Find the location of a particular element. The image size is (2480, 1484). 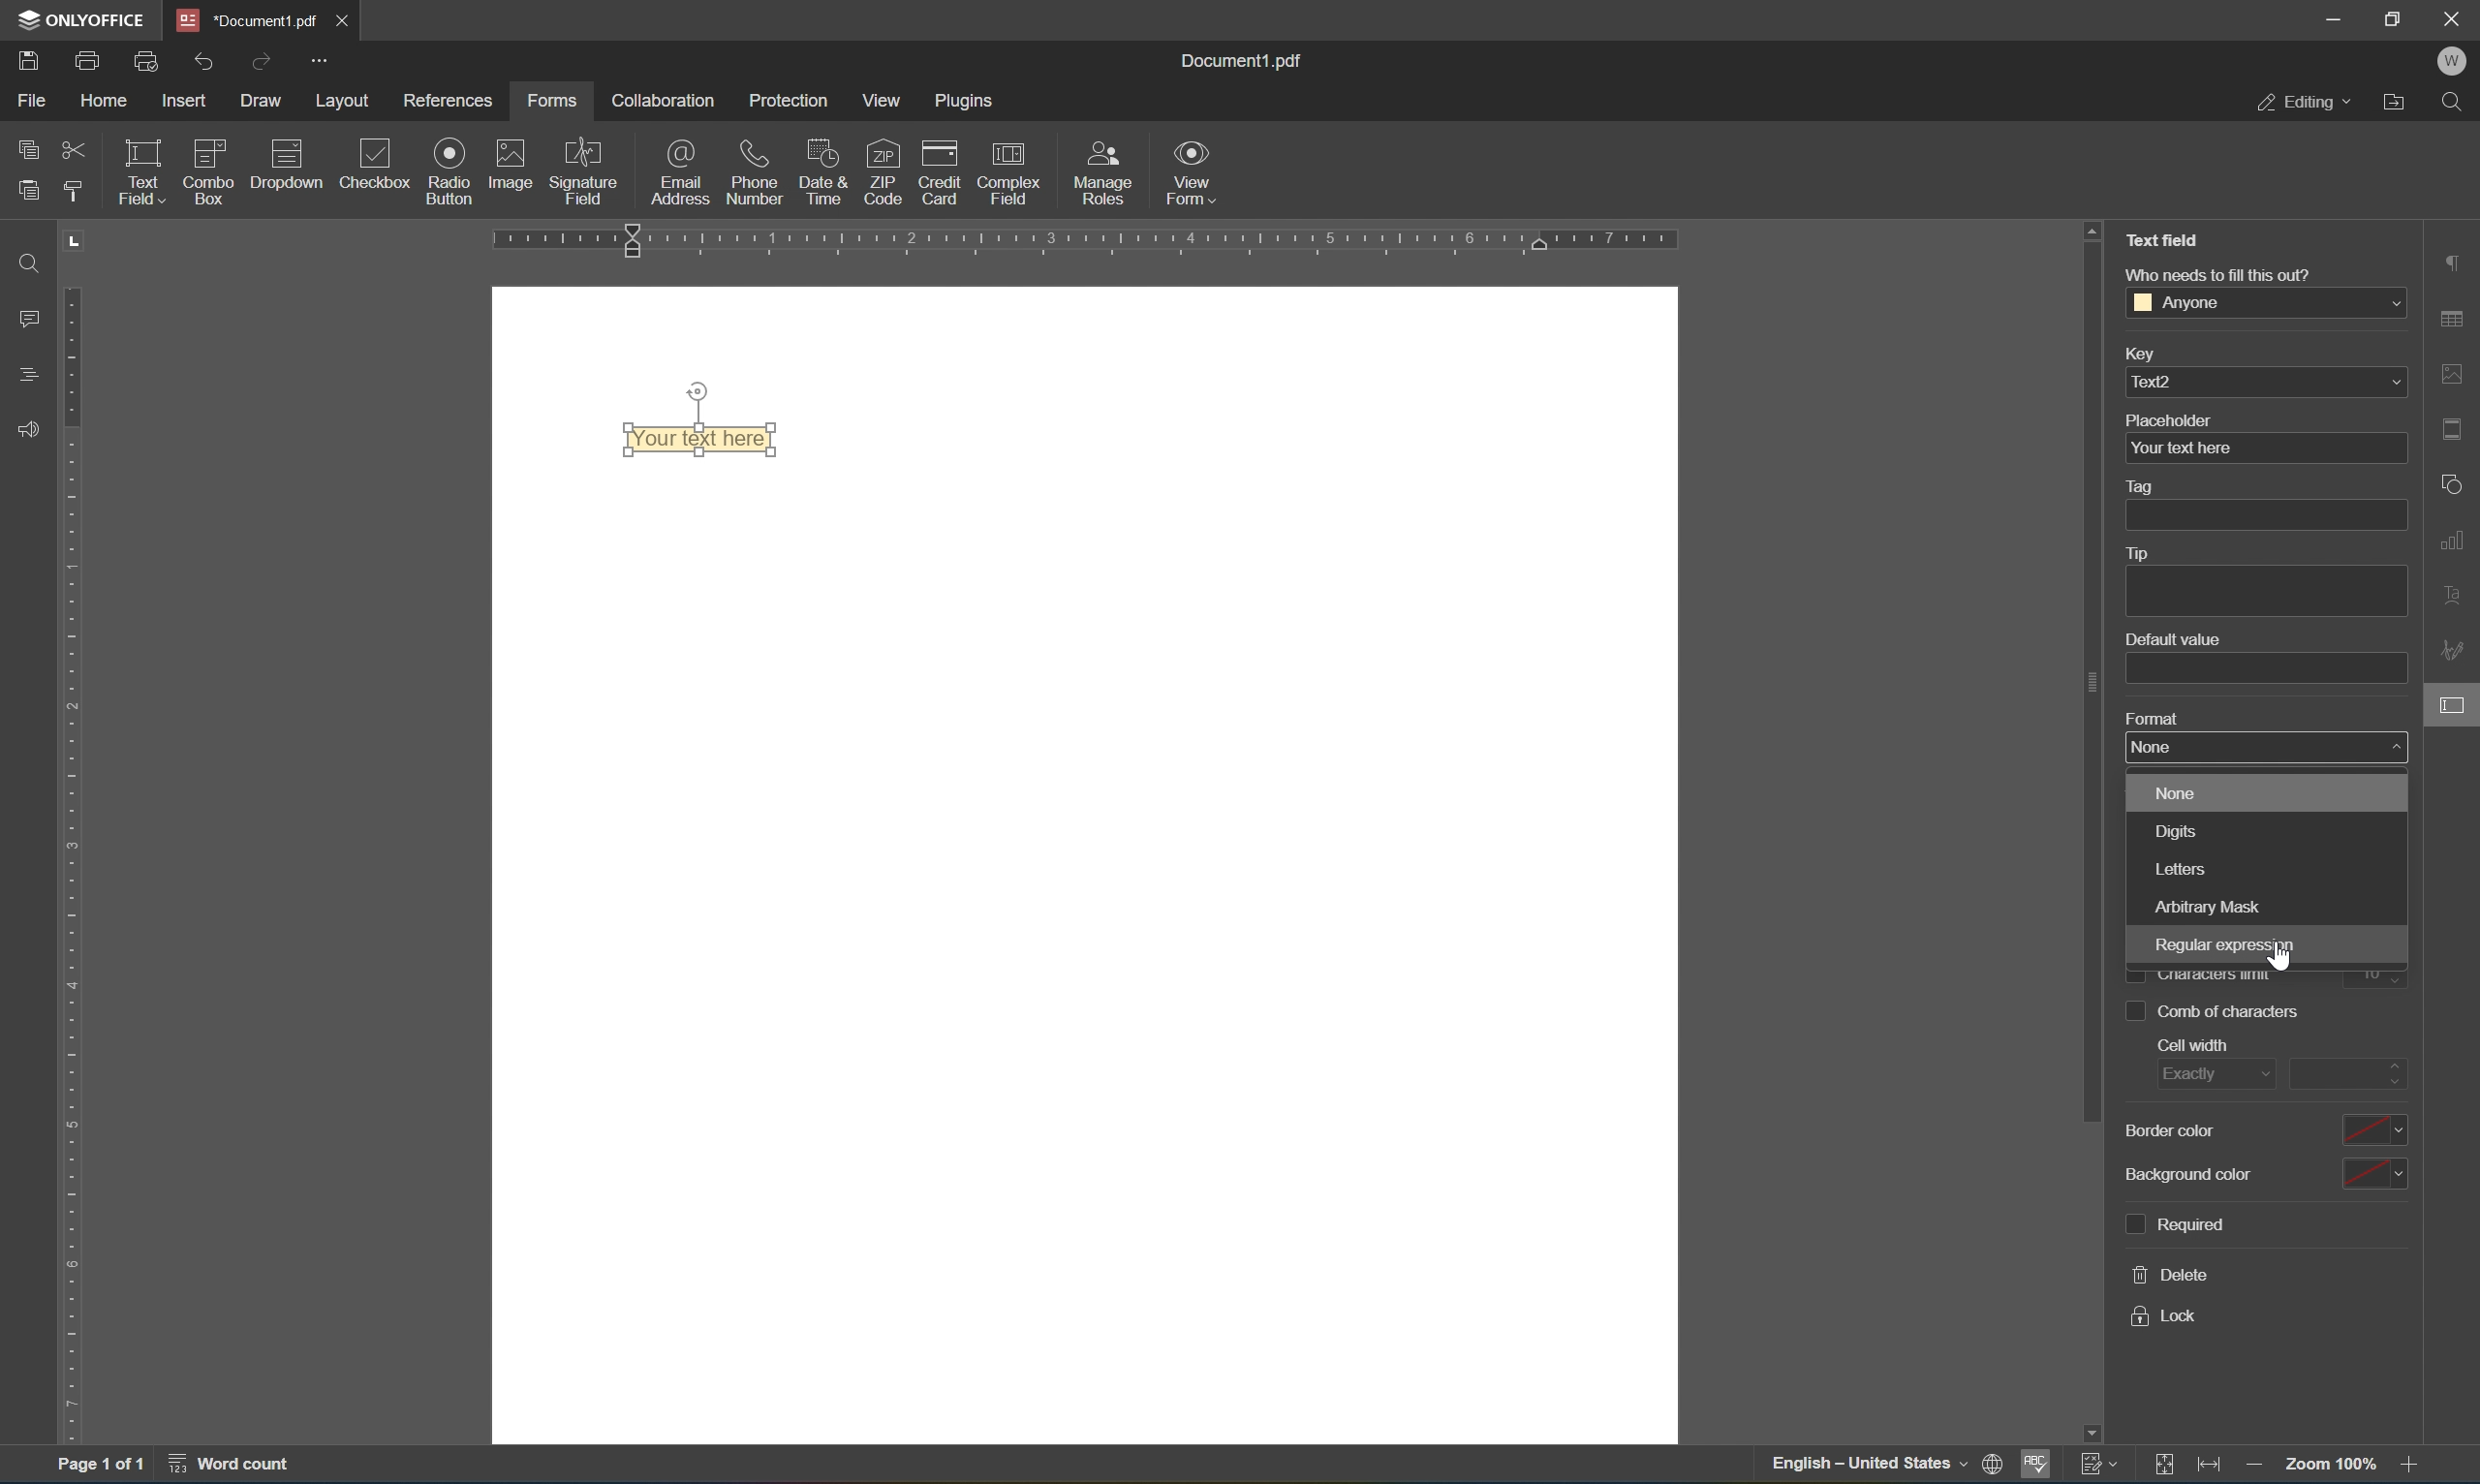

layout is located at coordinates (344, 100).